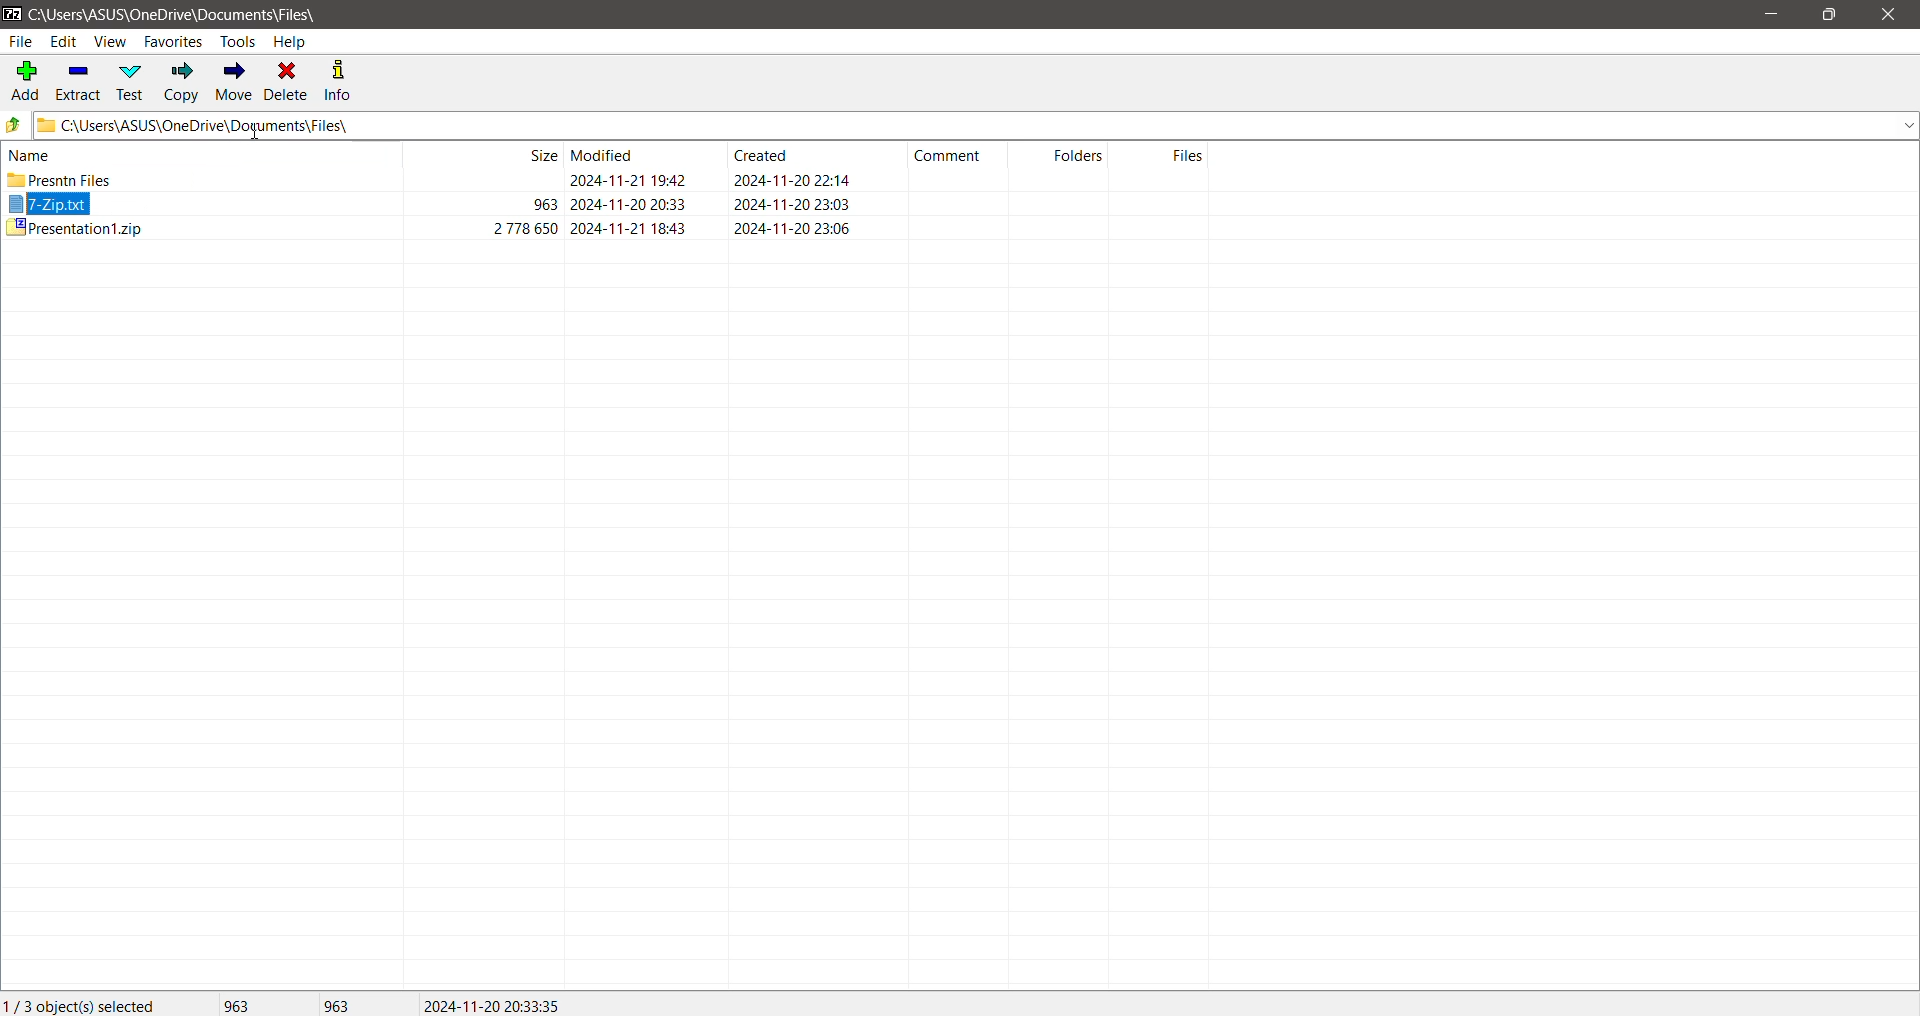  What do you see at coordinates (60, 179) in the screenshot?
I see `presntn files` at bounding box center [60, 179].